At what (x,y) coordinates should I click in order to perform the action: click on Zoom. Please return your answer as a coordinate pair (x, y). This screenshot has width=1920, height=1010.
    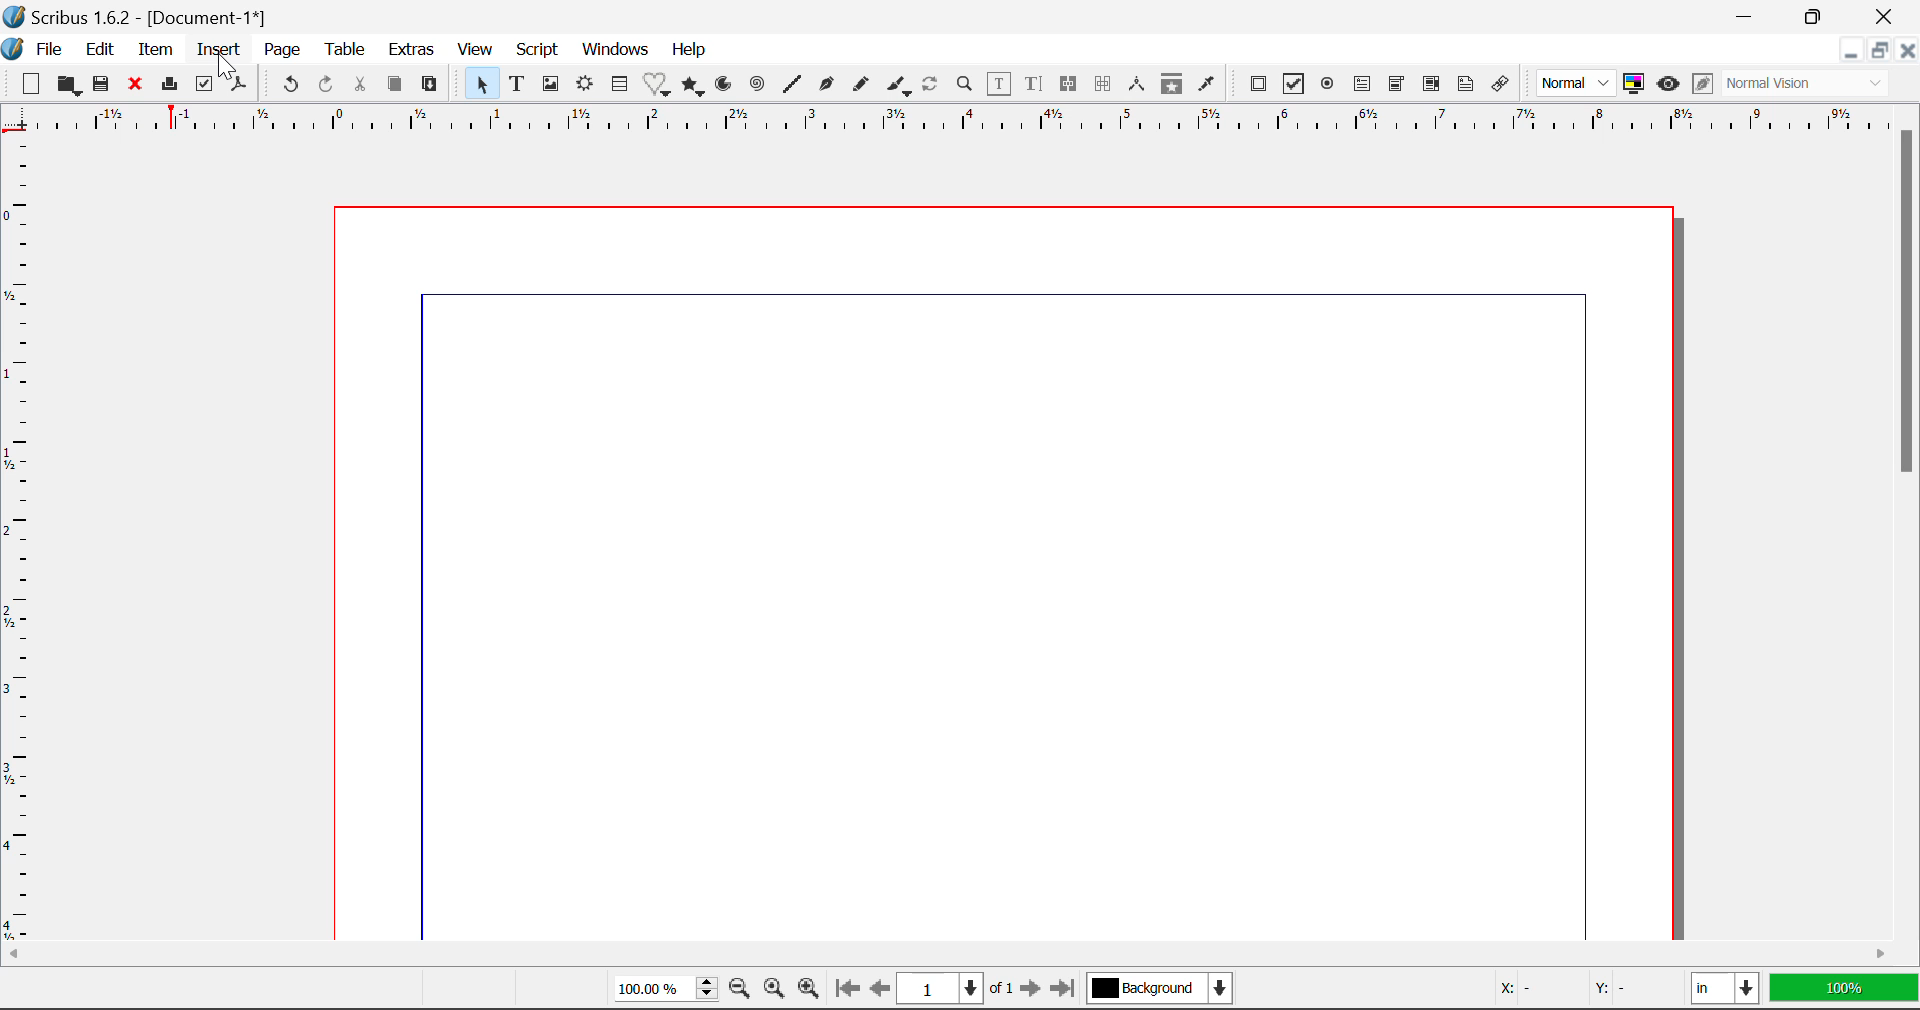
    Looking at the image, I should click on (967, 87).